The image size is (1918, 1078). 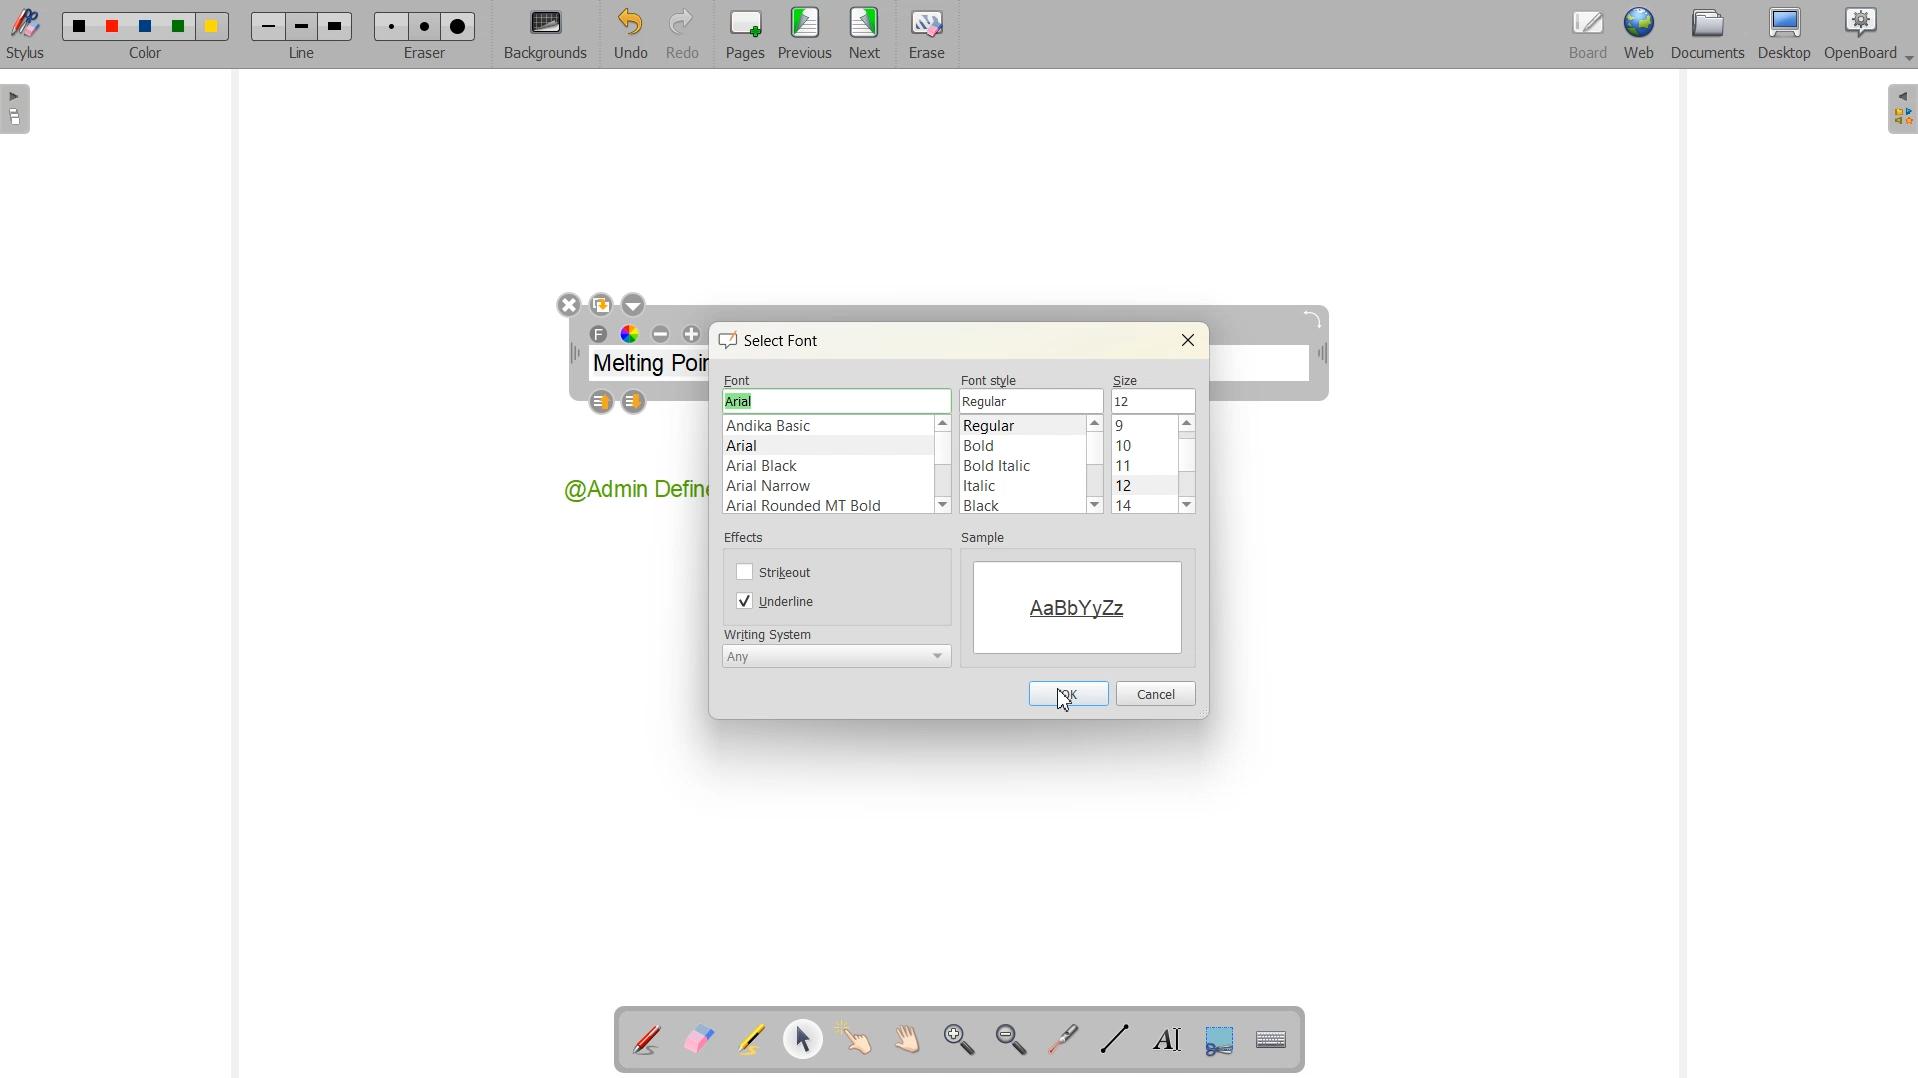 I want to click on Sidebar, so click(x=1899, y=110).